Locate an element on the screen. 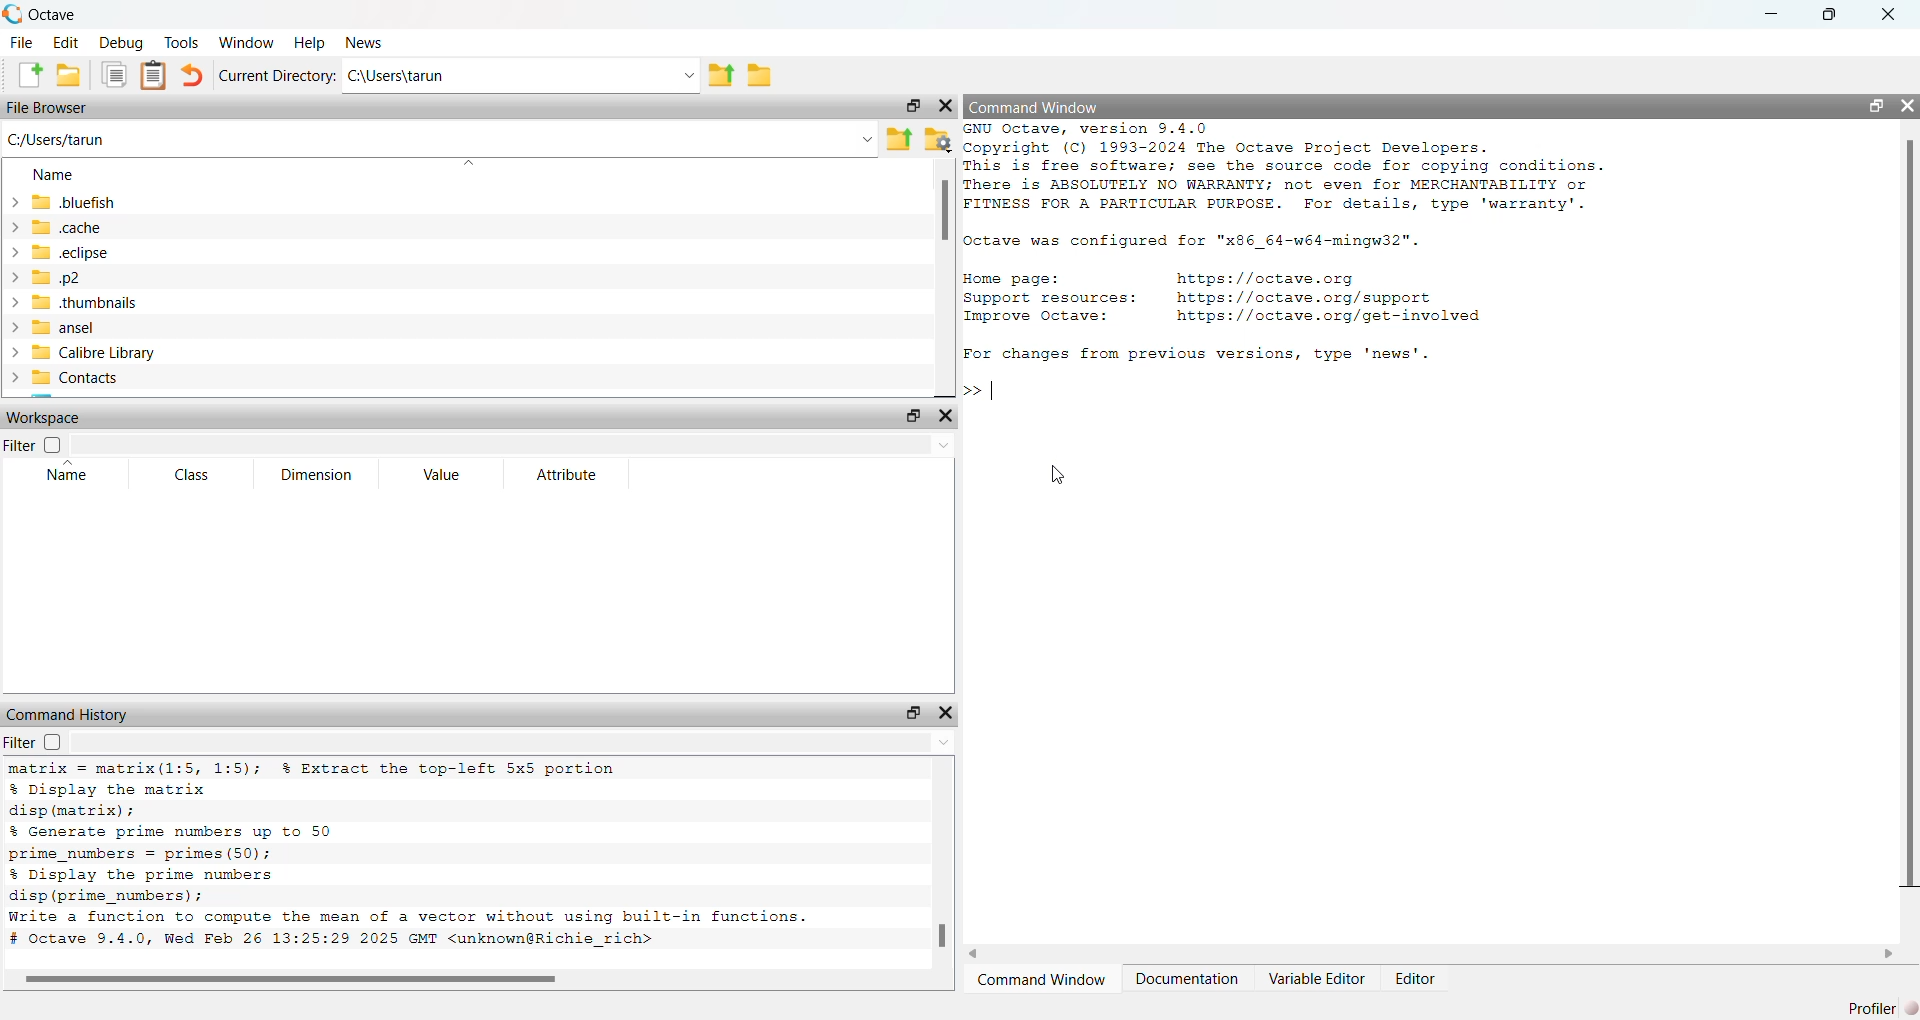 This screenshot has height=1020, width=1920. Variable Editor is located at coordinates (1320, 978).